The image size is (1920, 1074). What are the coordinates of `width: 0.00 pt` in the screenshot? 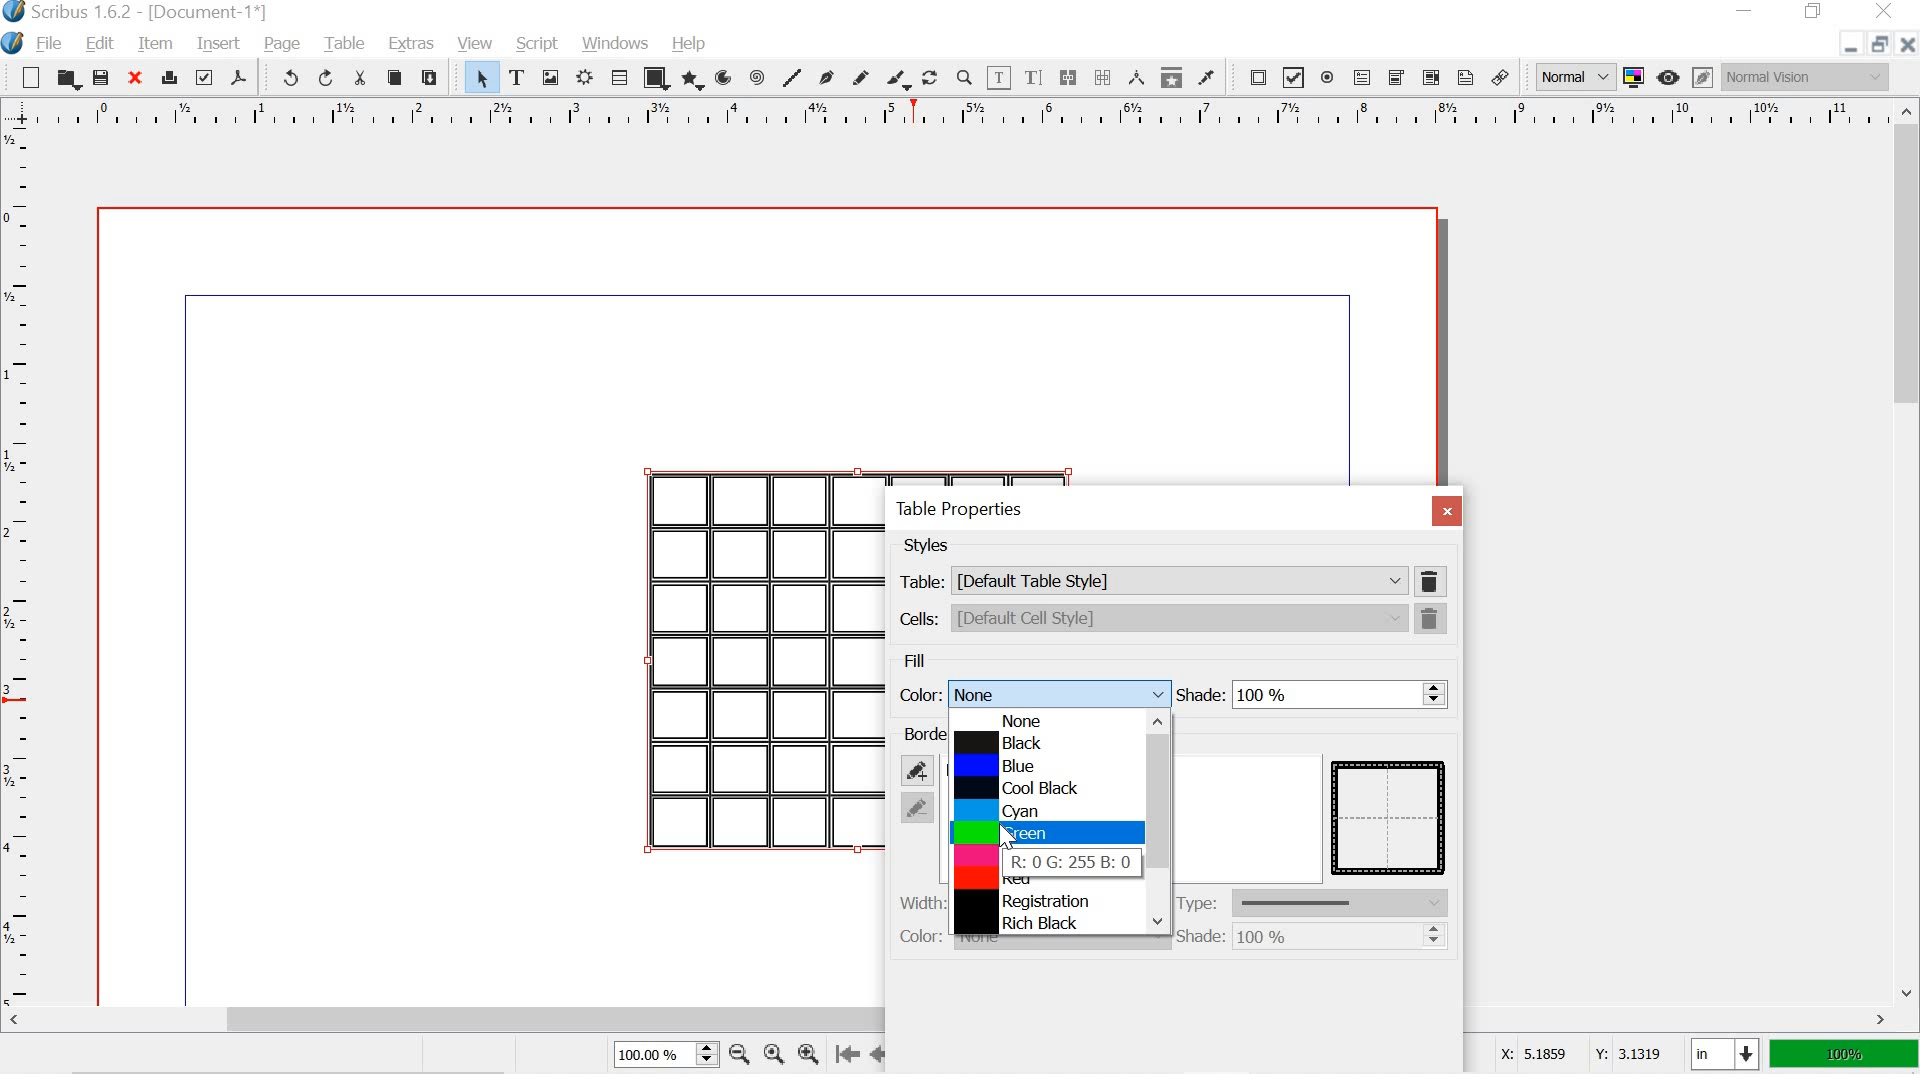 It's located at (923, 903).